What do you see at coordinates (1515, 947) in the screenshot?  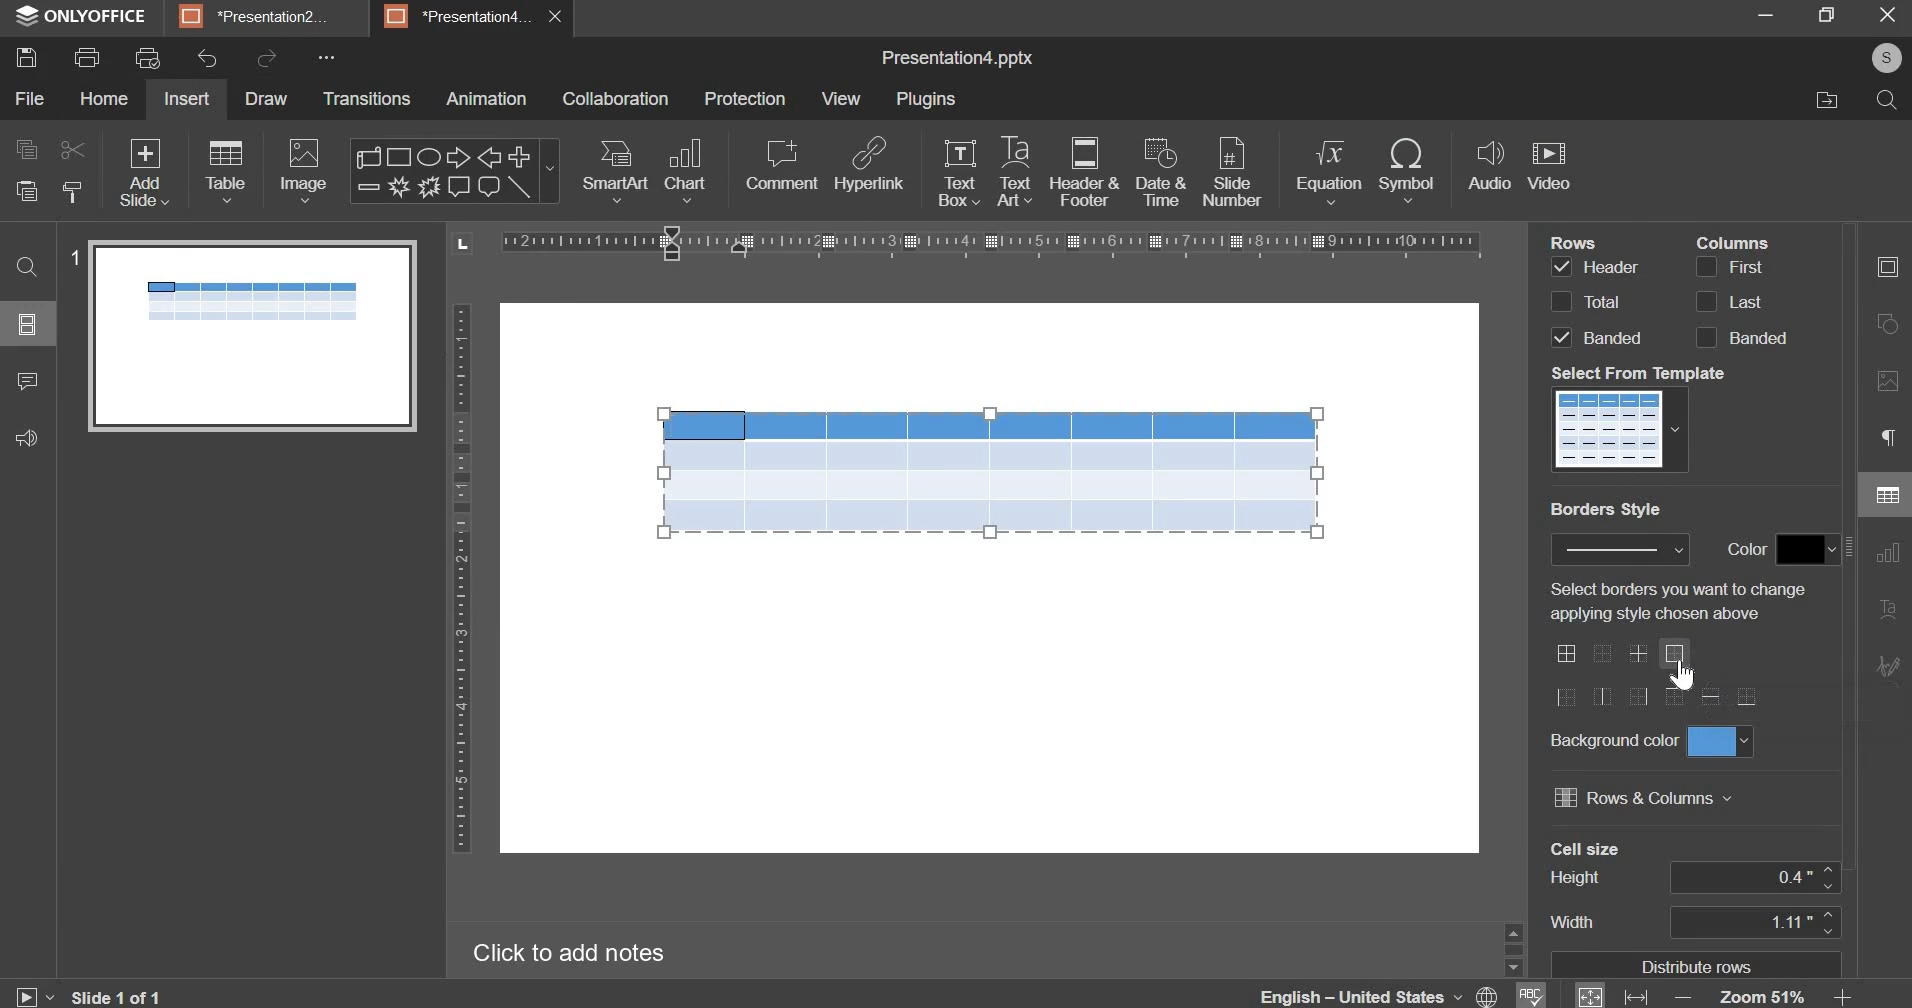 I see `slider` at bounding box center [1515, 947].